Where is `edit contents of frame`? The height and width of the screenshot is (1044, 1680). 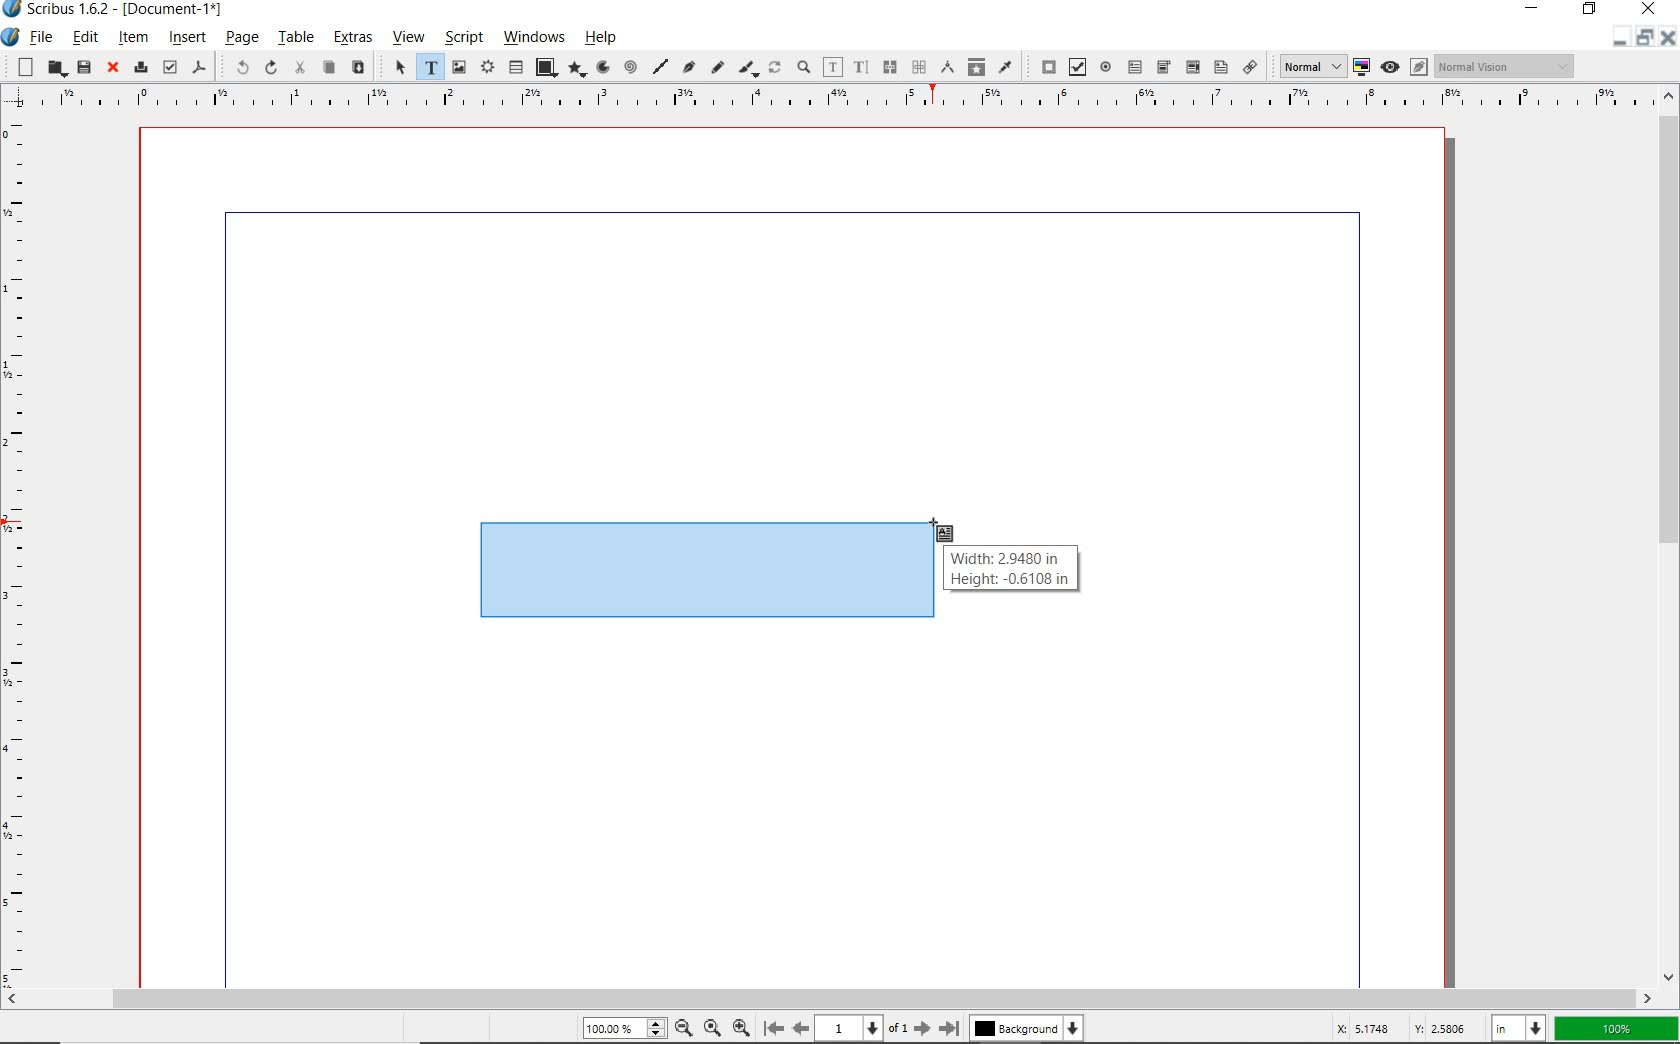
edit contents of frame is located at coordinates (833, 68).